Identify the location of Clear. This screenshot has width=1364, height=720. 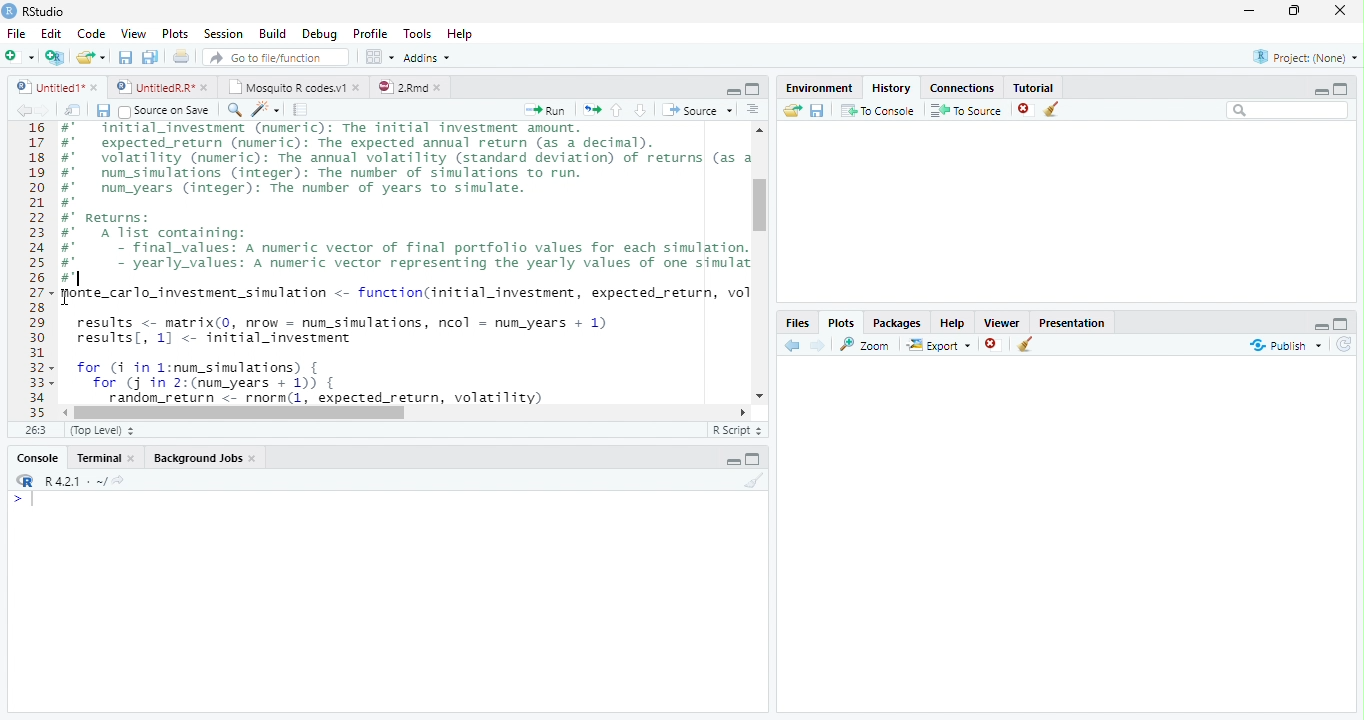
(1026, 346).